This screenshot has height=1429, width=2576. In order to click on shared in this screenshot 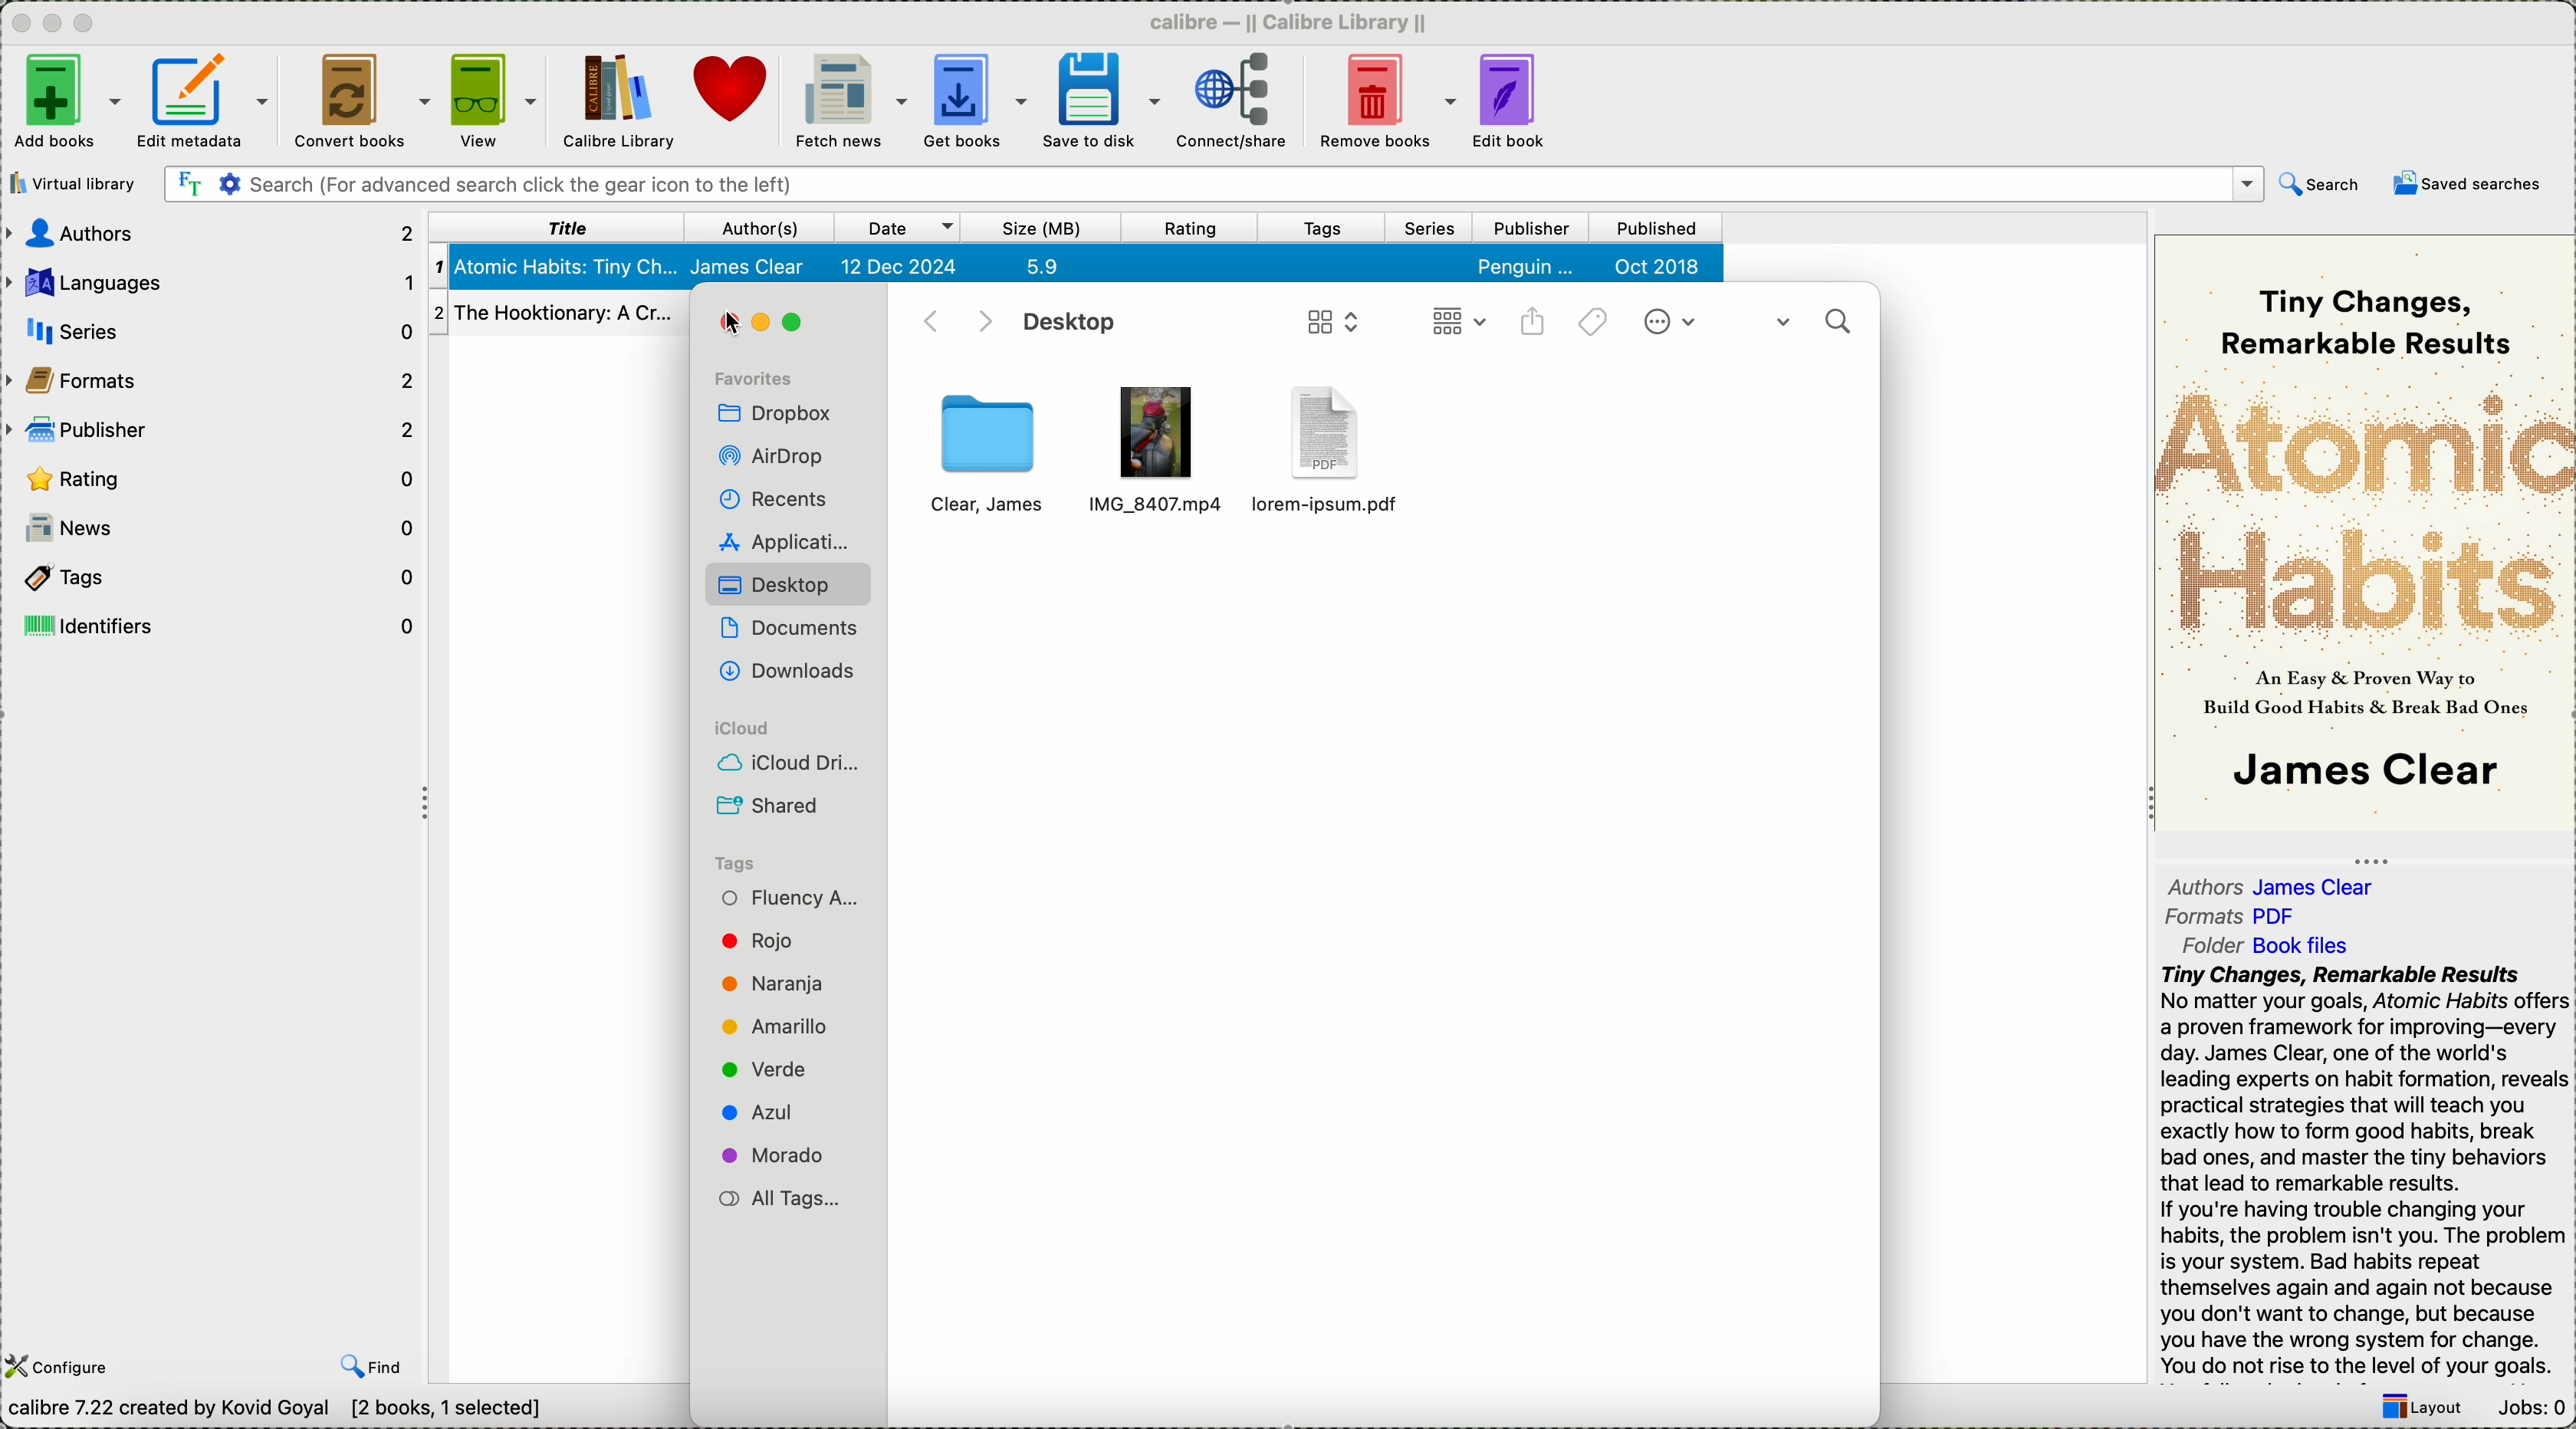, I will do `click(773, 805)`.